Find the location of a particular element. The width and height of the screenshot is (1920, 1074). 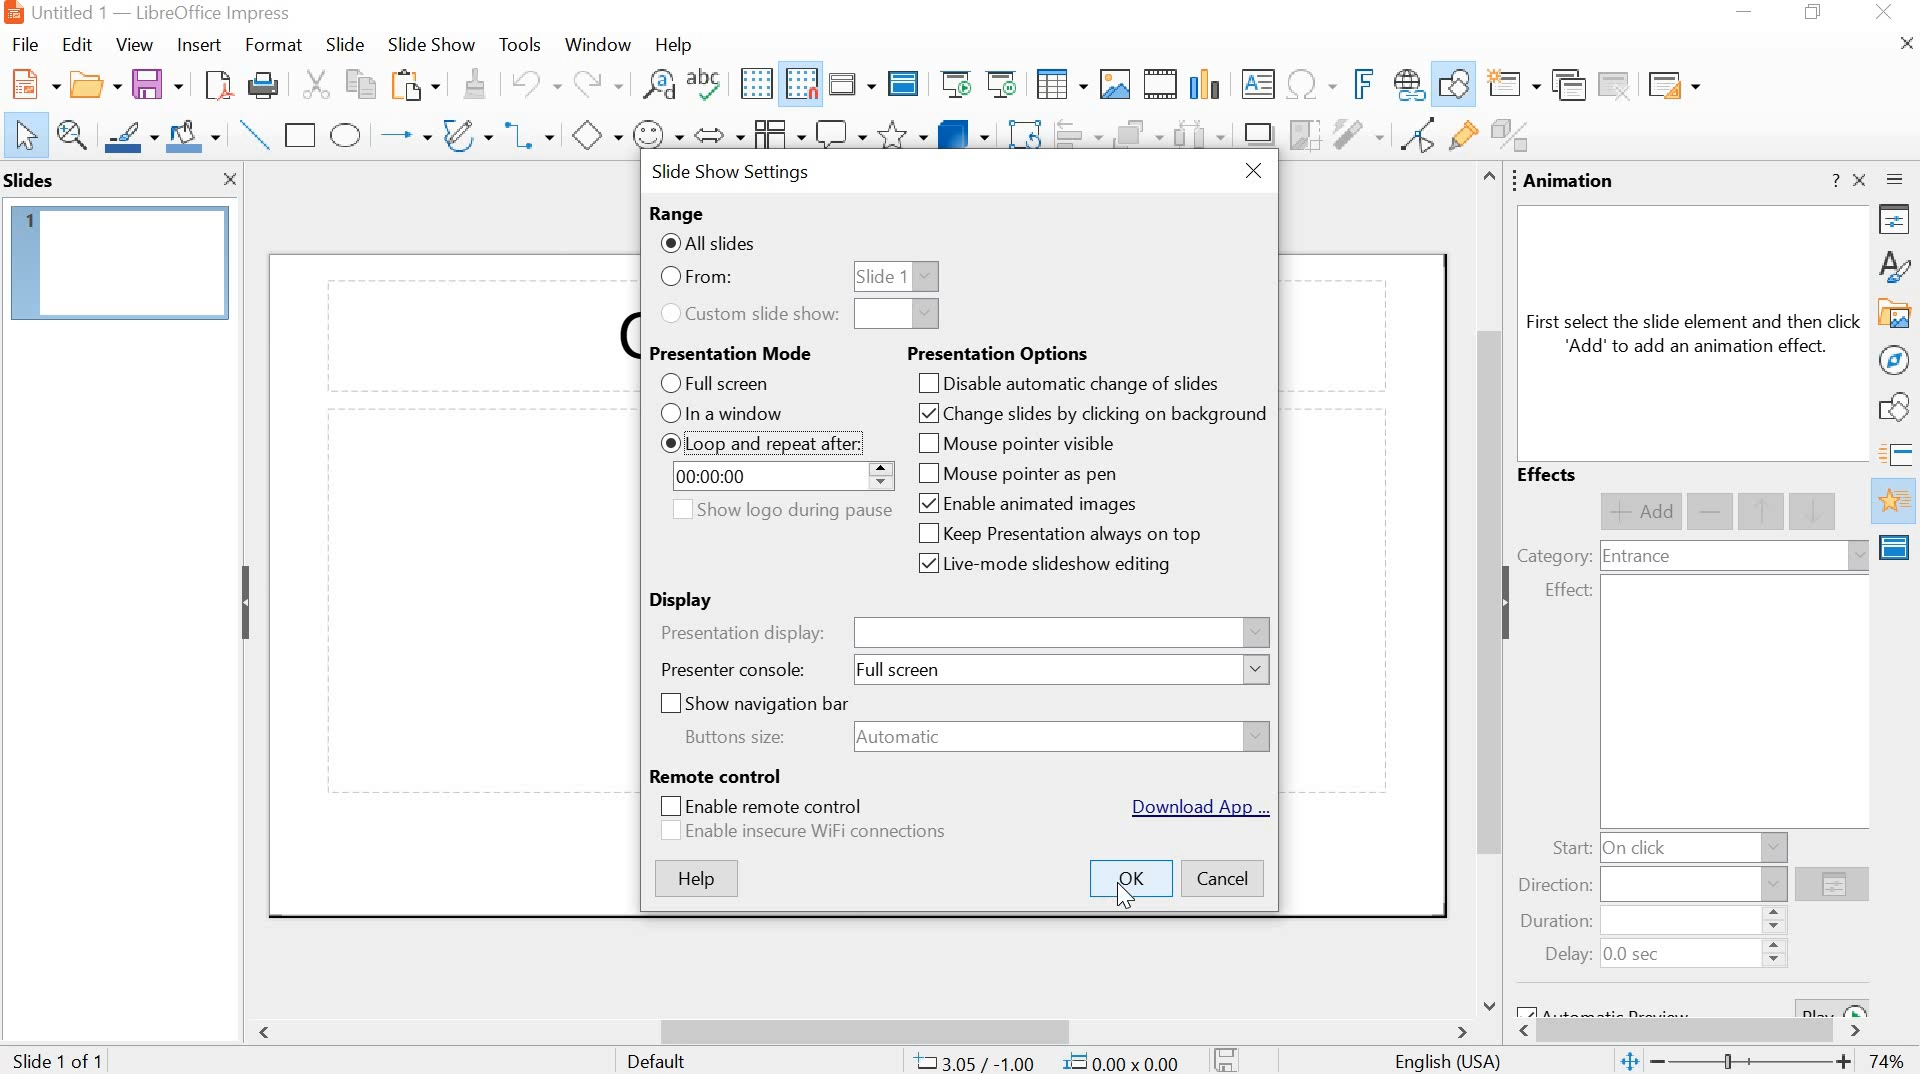

display is located at coordinates (687, 601).